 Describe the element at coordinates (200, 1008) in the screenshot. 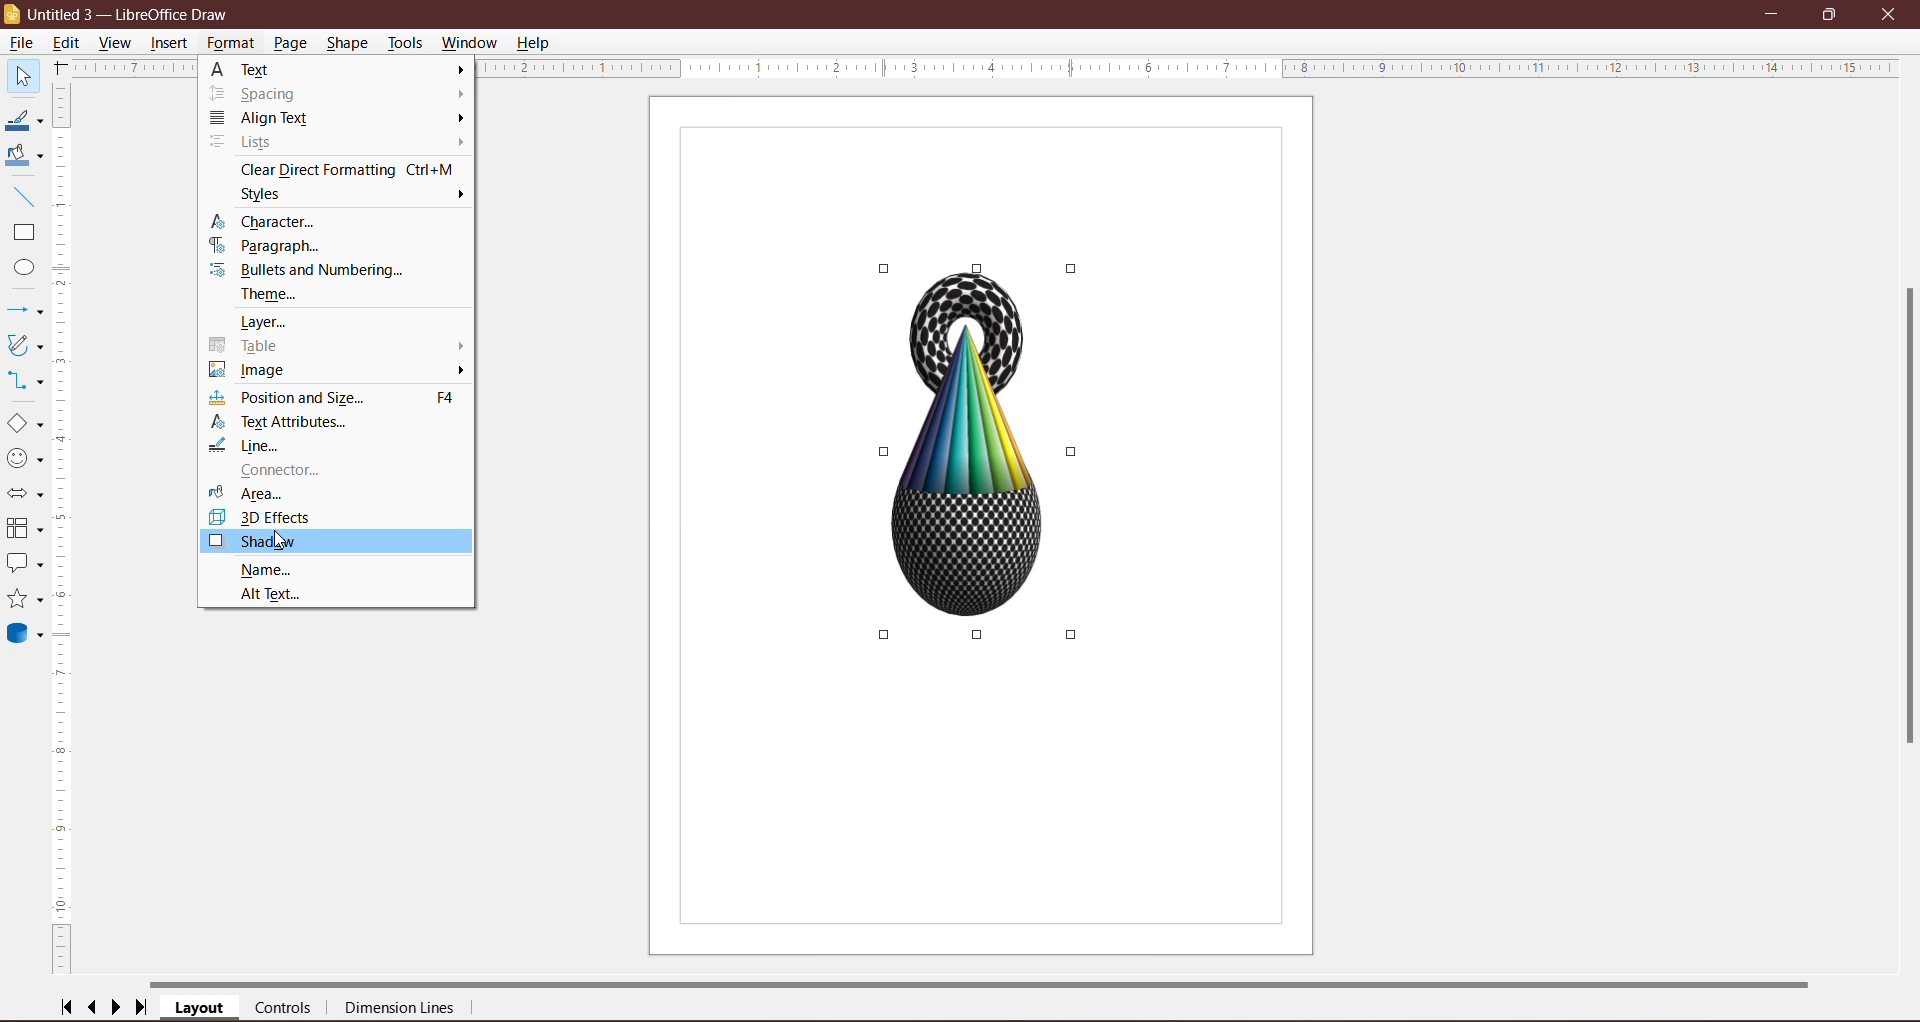

I see `Layer` at that location.